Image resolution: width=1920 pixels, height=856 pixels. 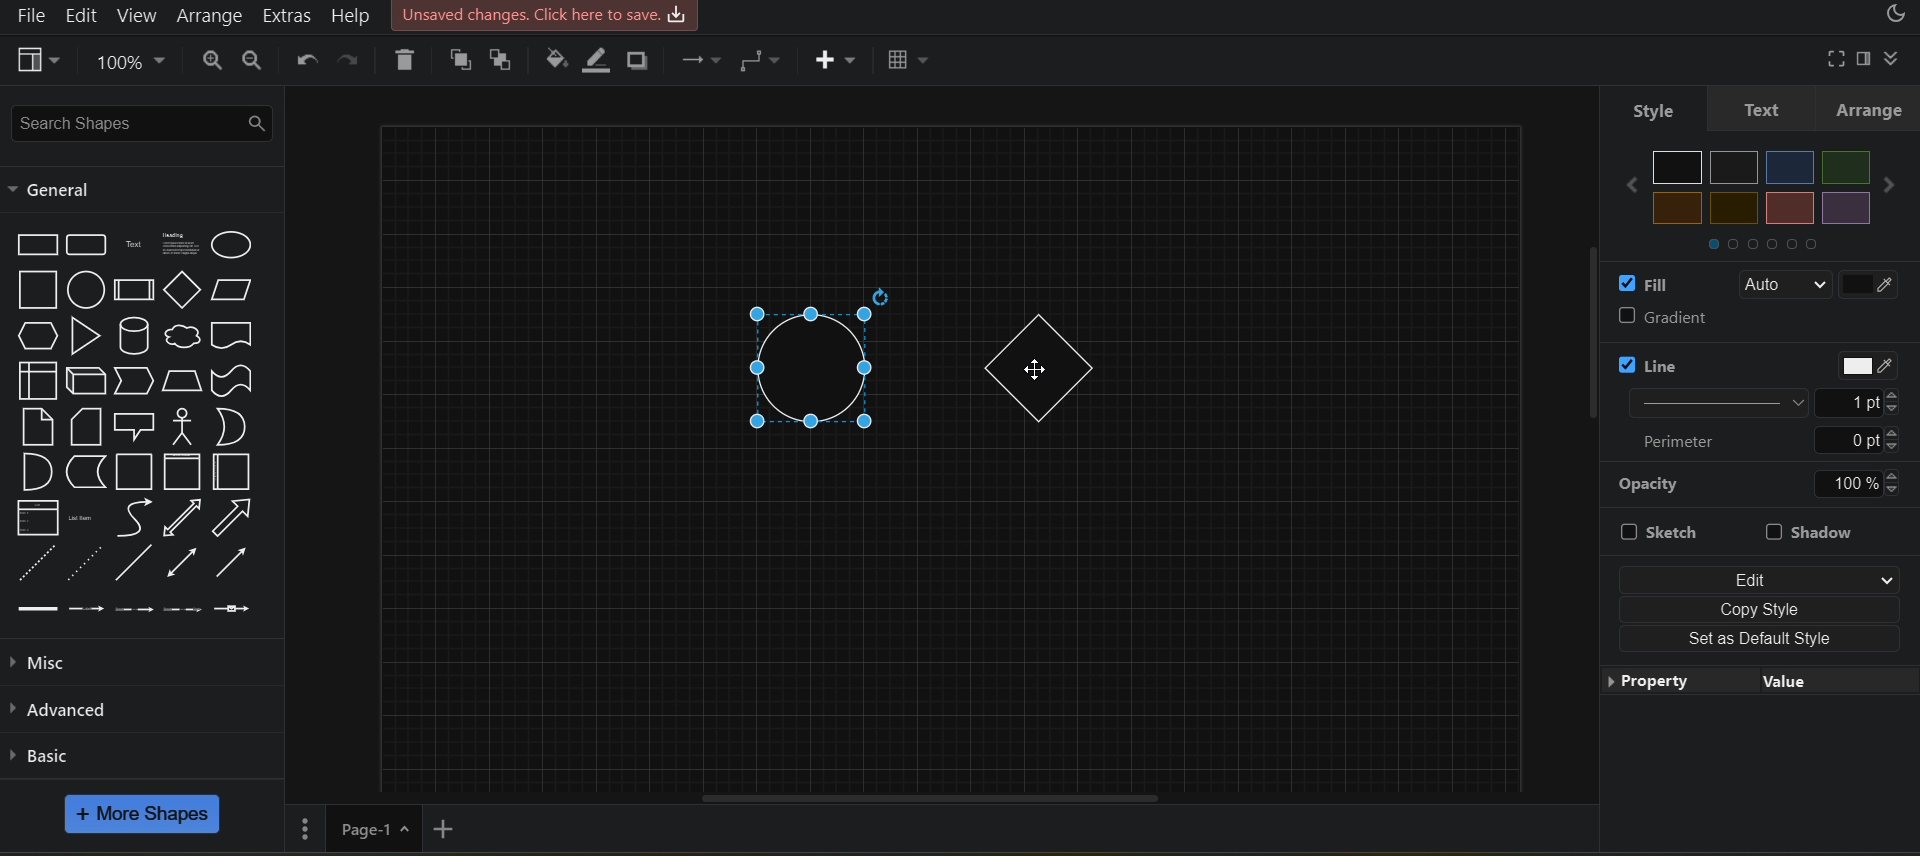 I want to click on appearance, so click(x=1892, y=14).